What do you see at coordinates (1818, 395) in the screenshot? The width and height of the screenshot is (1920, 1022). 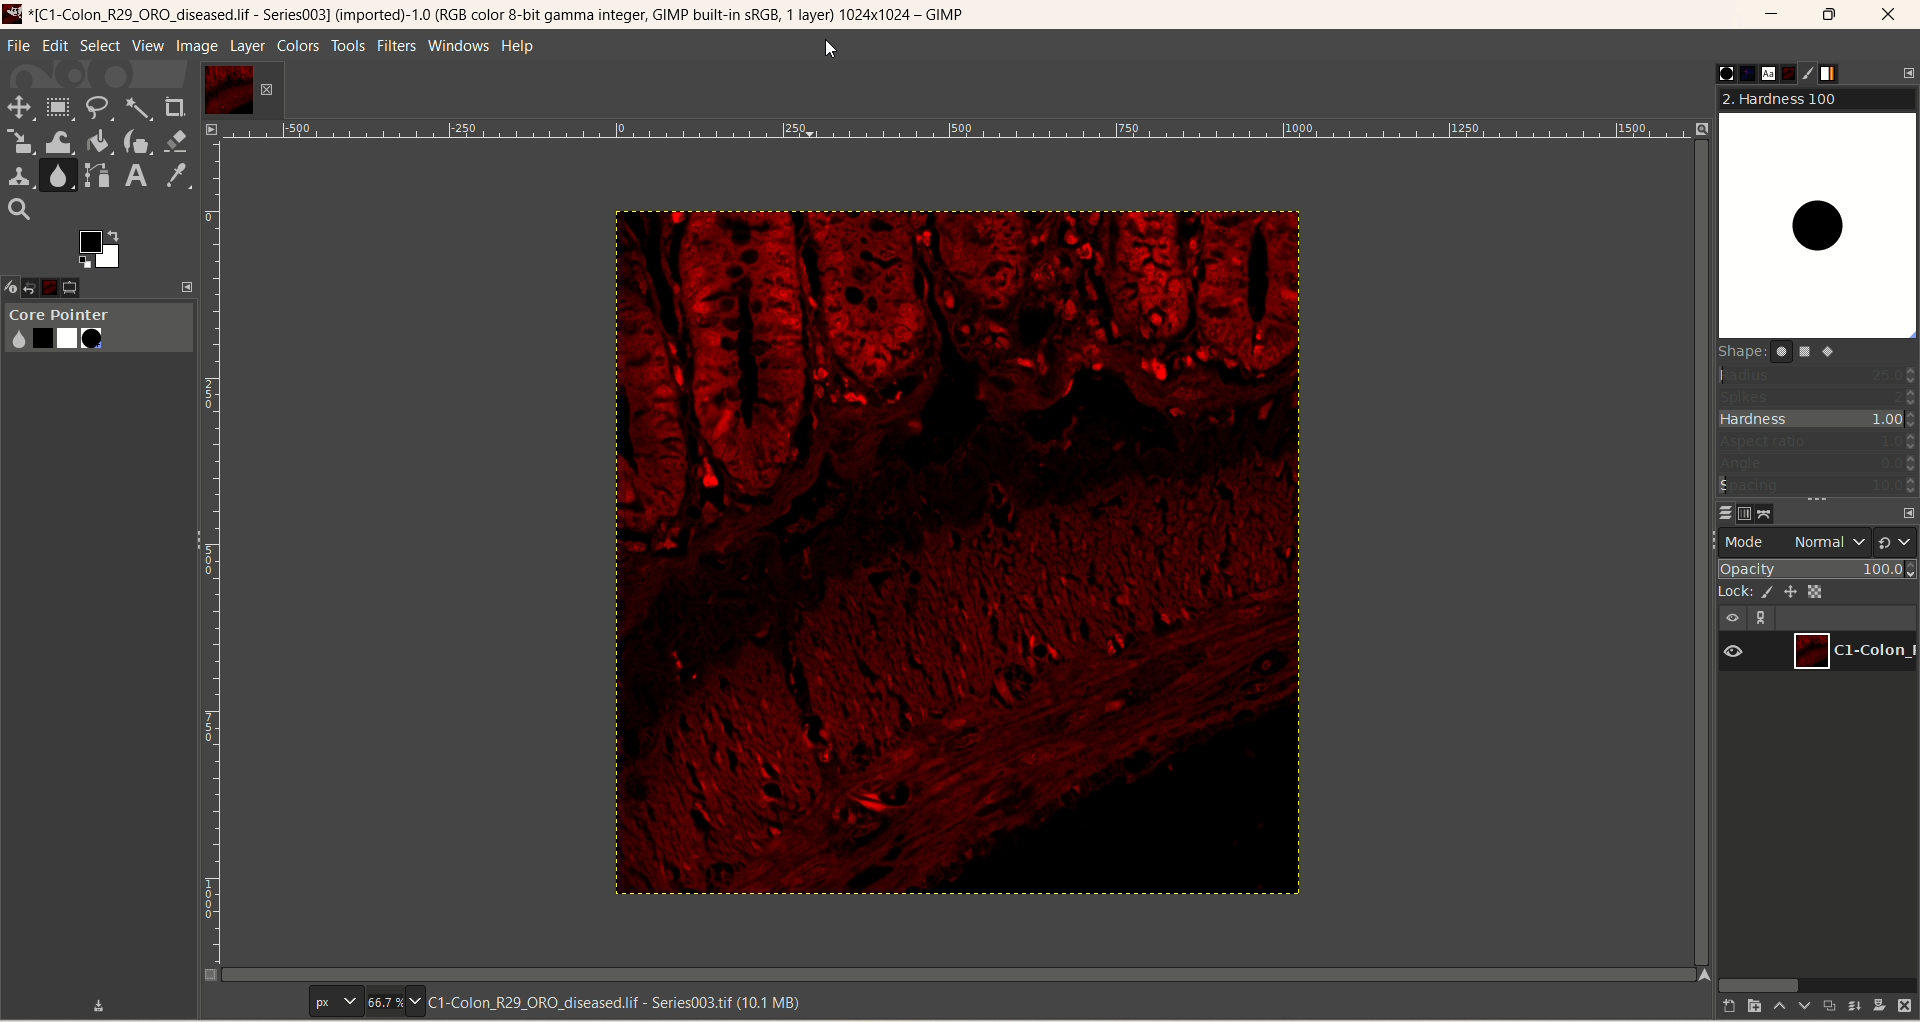 I see `spikes` at bounding box center [1818, 395].